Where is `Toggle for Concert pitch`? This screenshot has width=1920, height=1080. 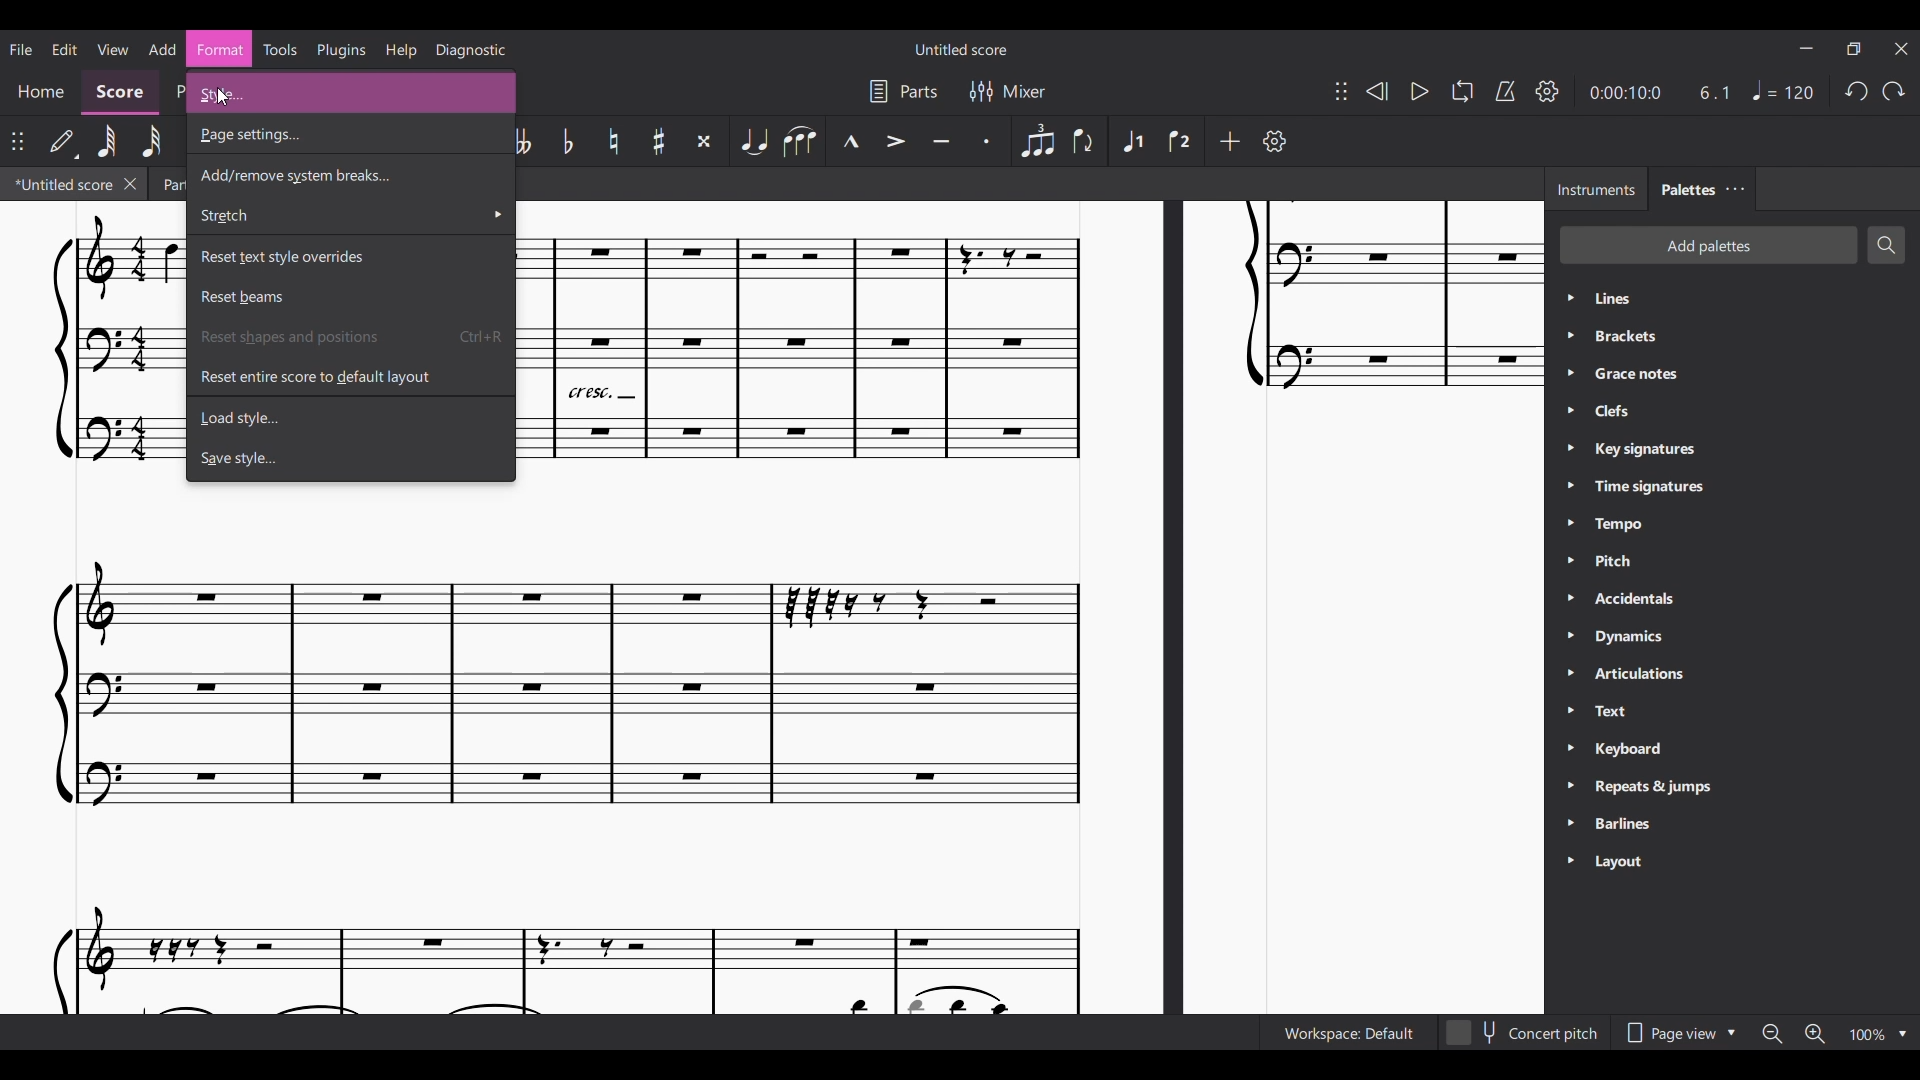
Toggle for Concert pitch is located at coordinates (1523, 1033).